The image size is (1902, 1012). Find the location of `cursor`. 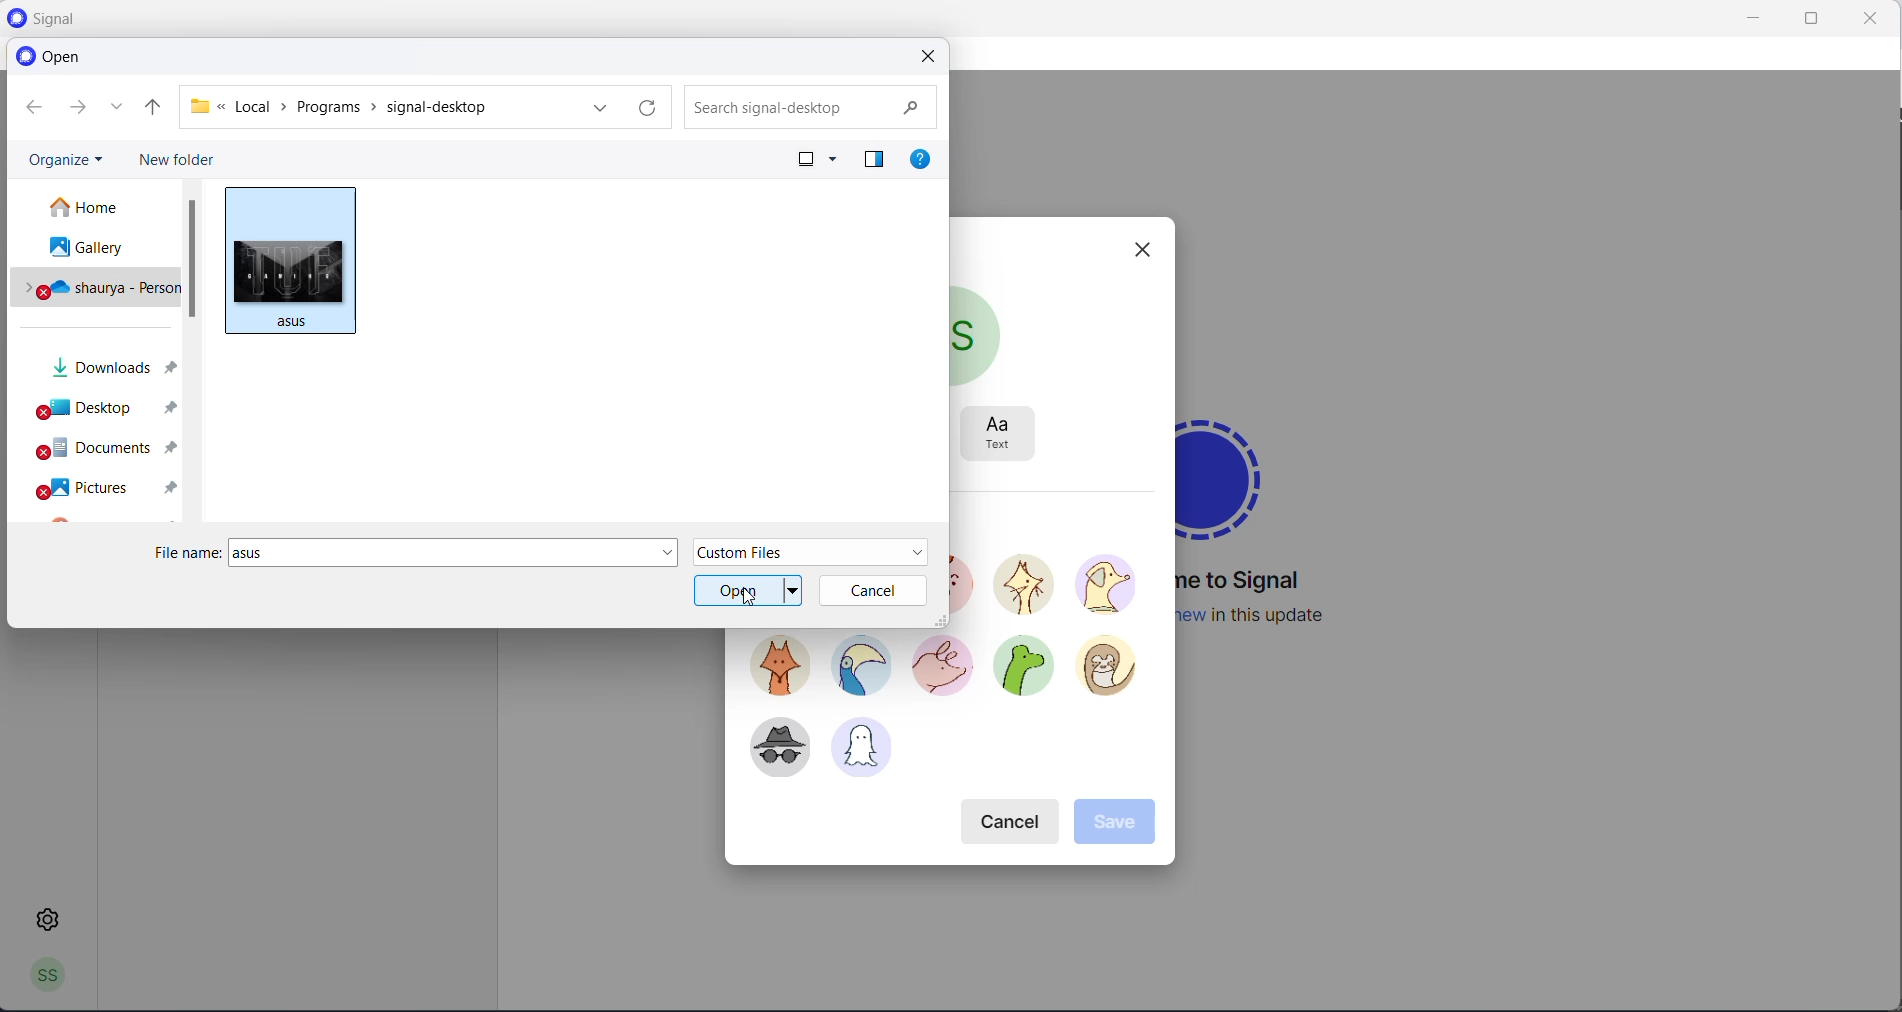

cursor is located at coordinates (291, 265).